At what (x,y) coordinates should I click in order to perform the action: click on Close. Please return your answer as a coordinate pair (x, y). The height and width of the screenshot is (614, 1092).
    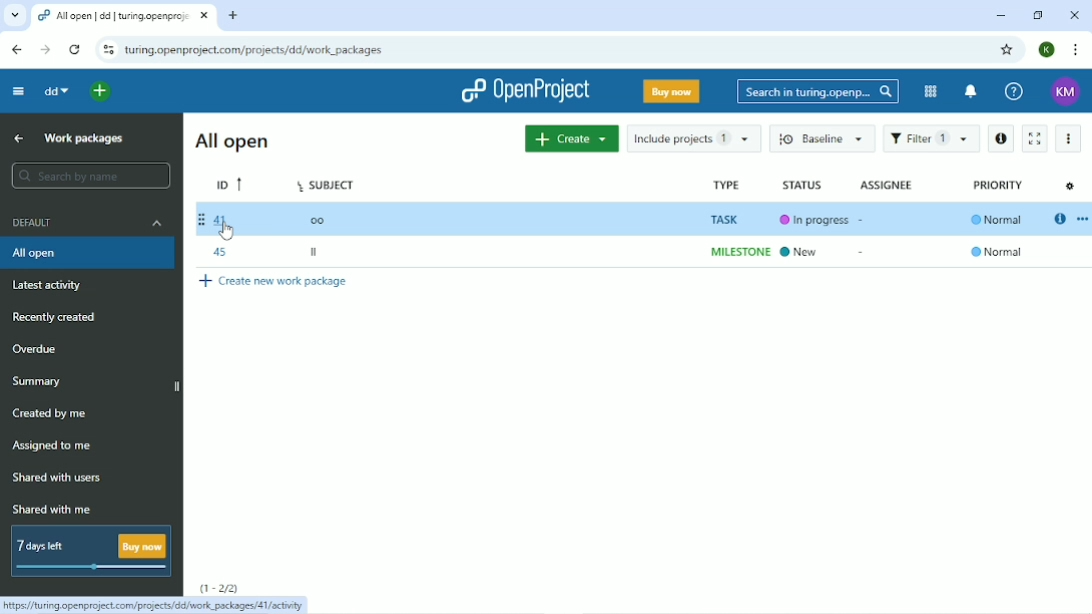
    Looking at the image, I should click on (1074, 15).